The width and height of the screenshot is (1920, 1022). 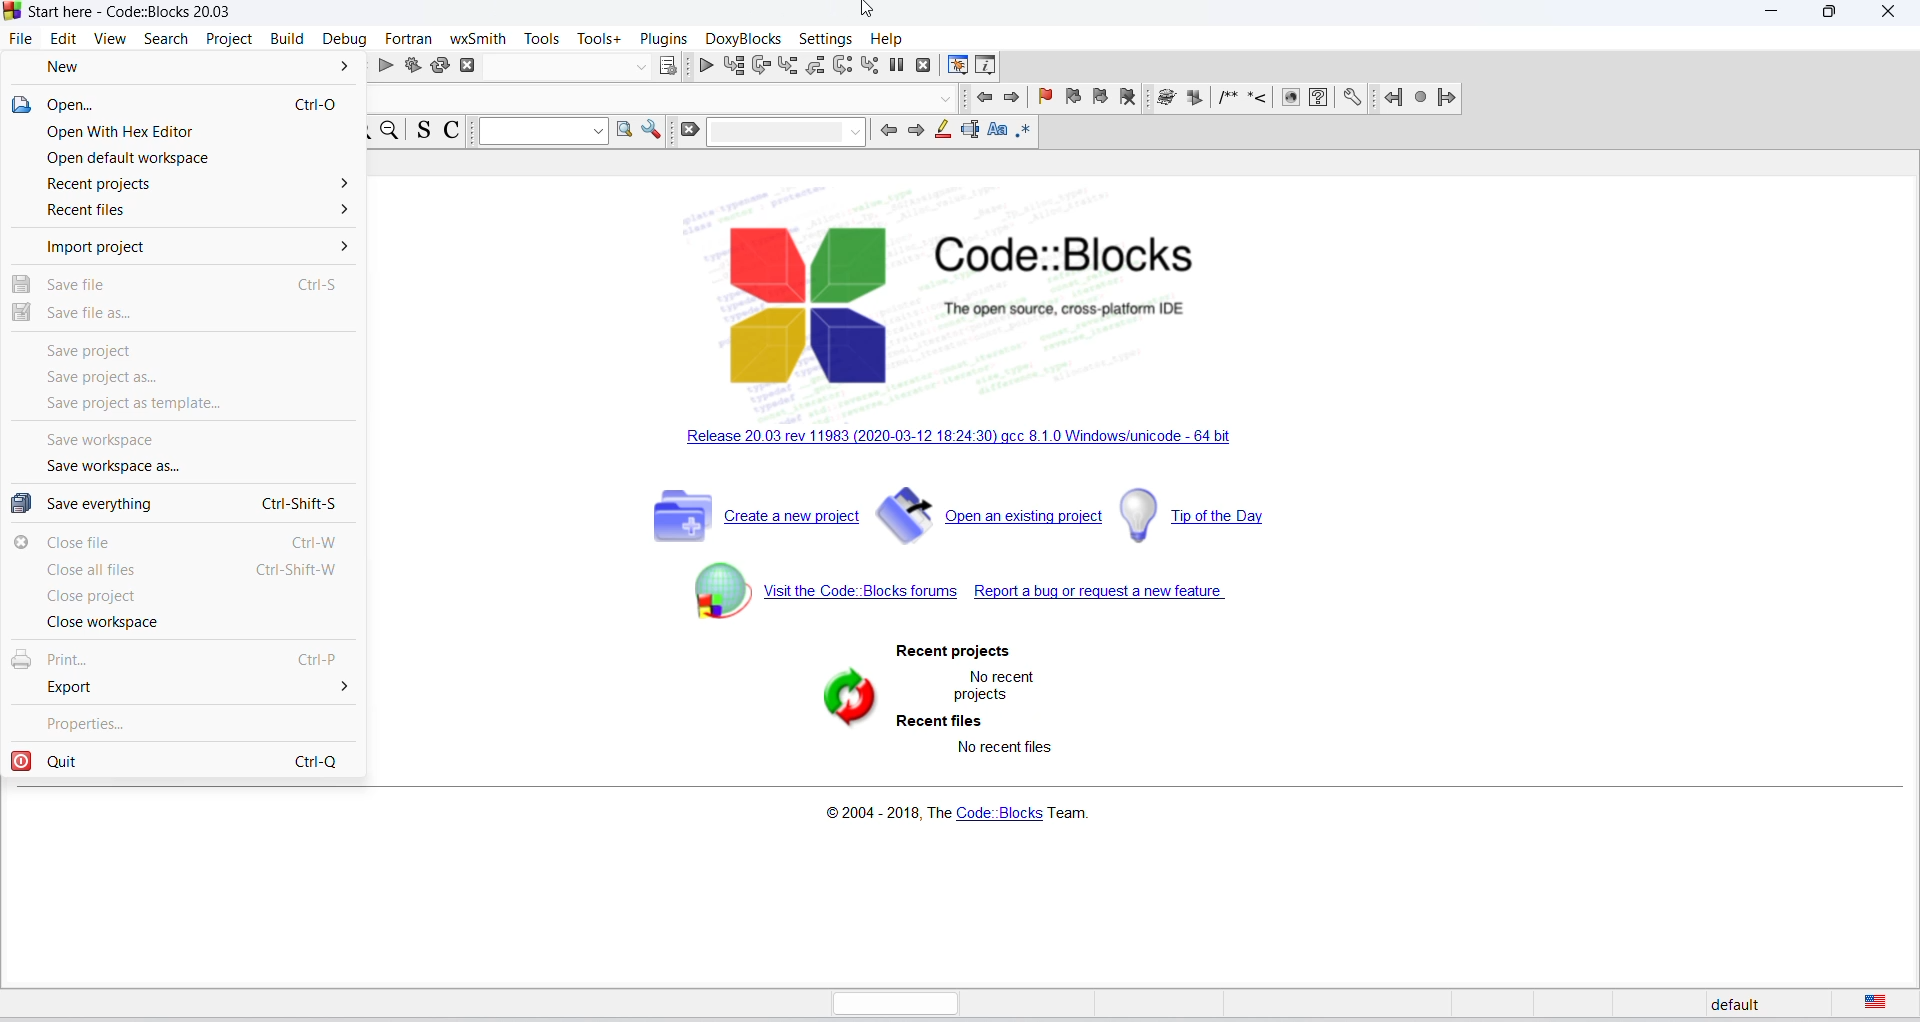 I want to click on report bug, so click(x=1130, y=593).